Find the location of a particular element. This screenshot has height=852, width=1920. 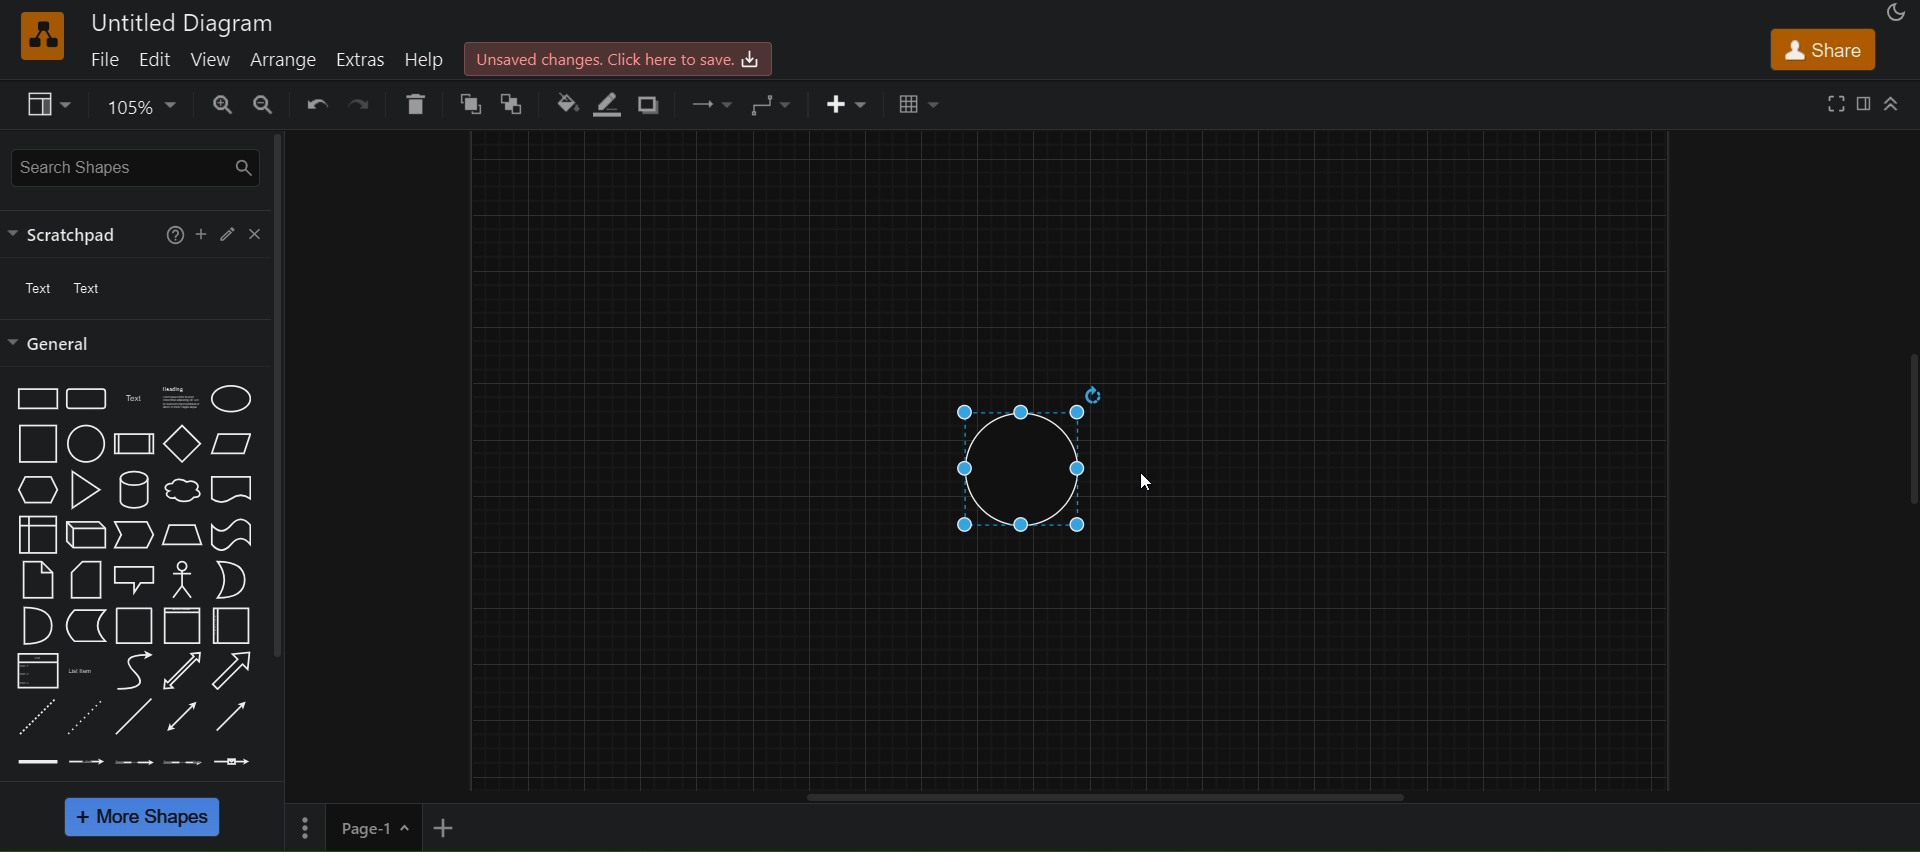

list item is located at coordinates (83, 671).